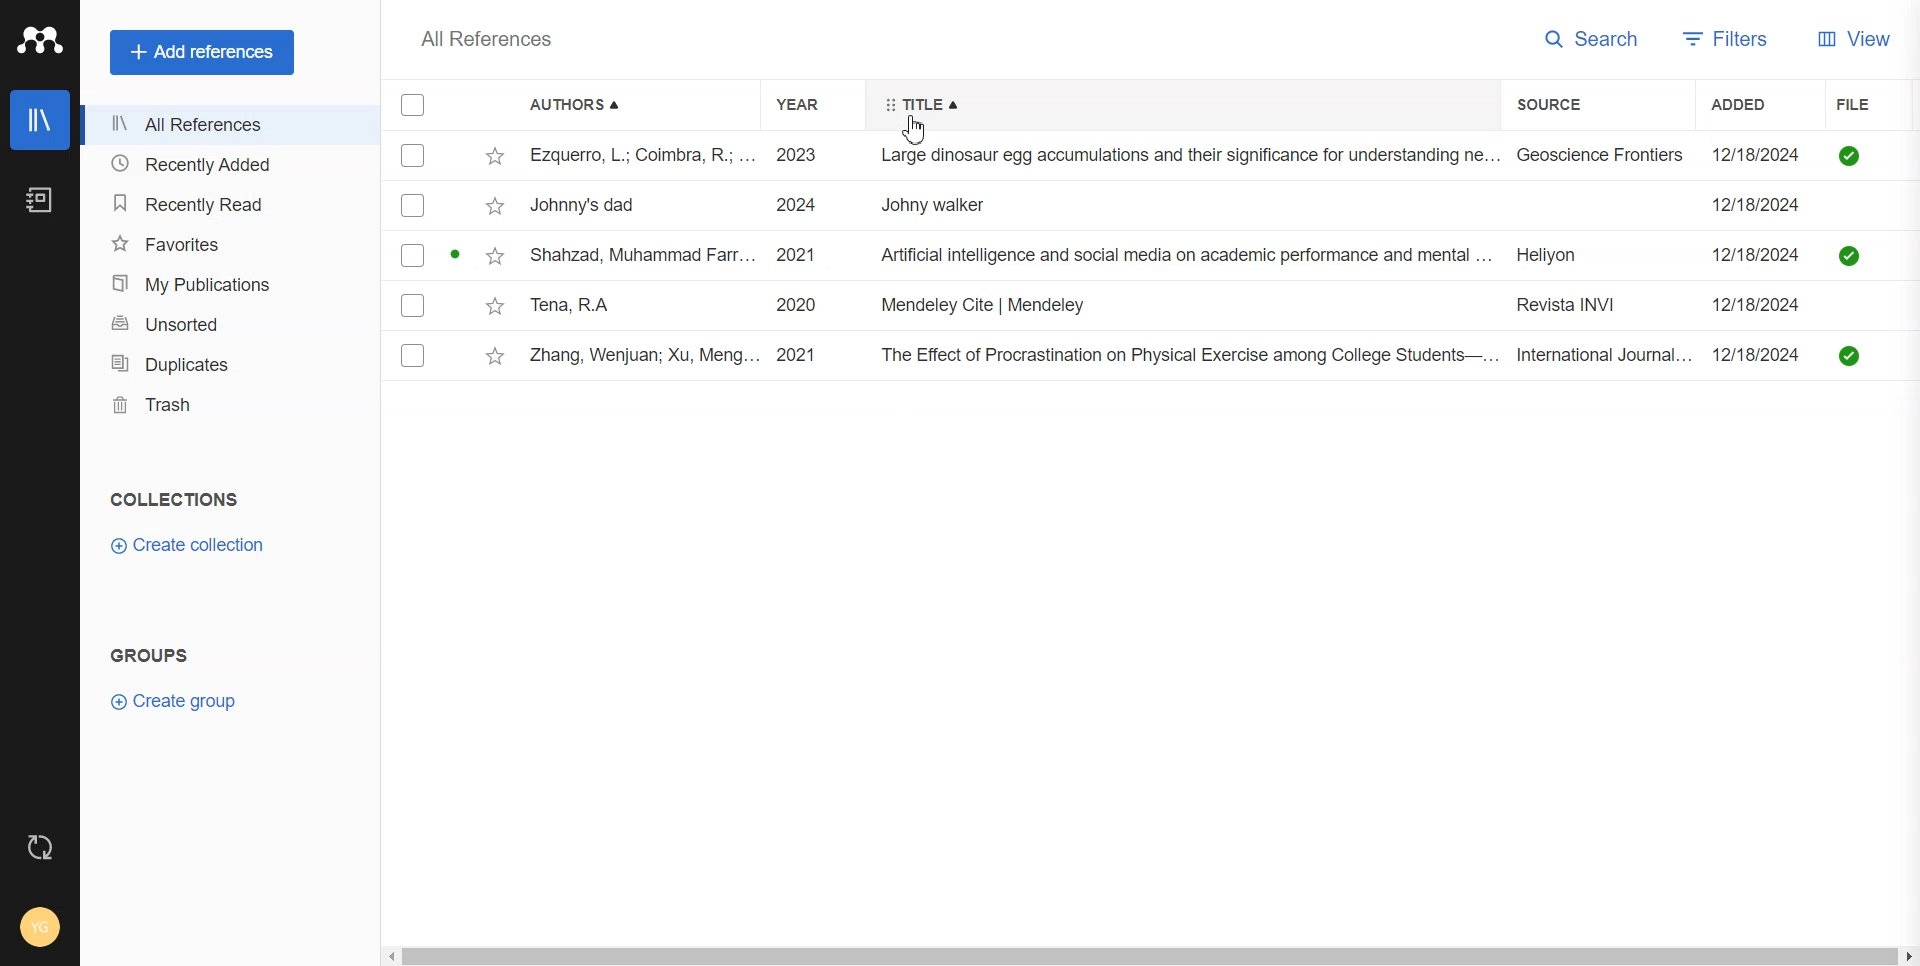  What do you see at coordinates (41, 927) in the screenshot?
I see `Account` at bounding box center [41, 927].